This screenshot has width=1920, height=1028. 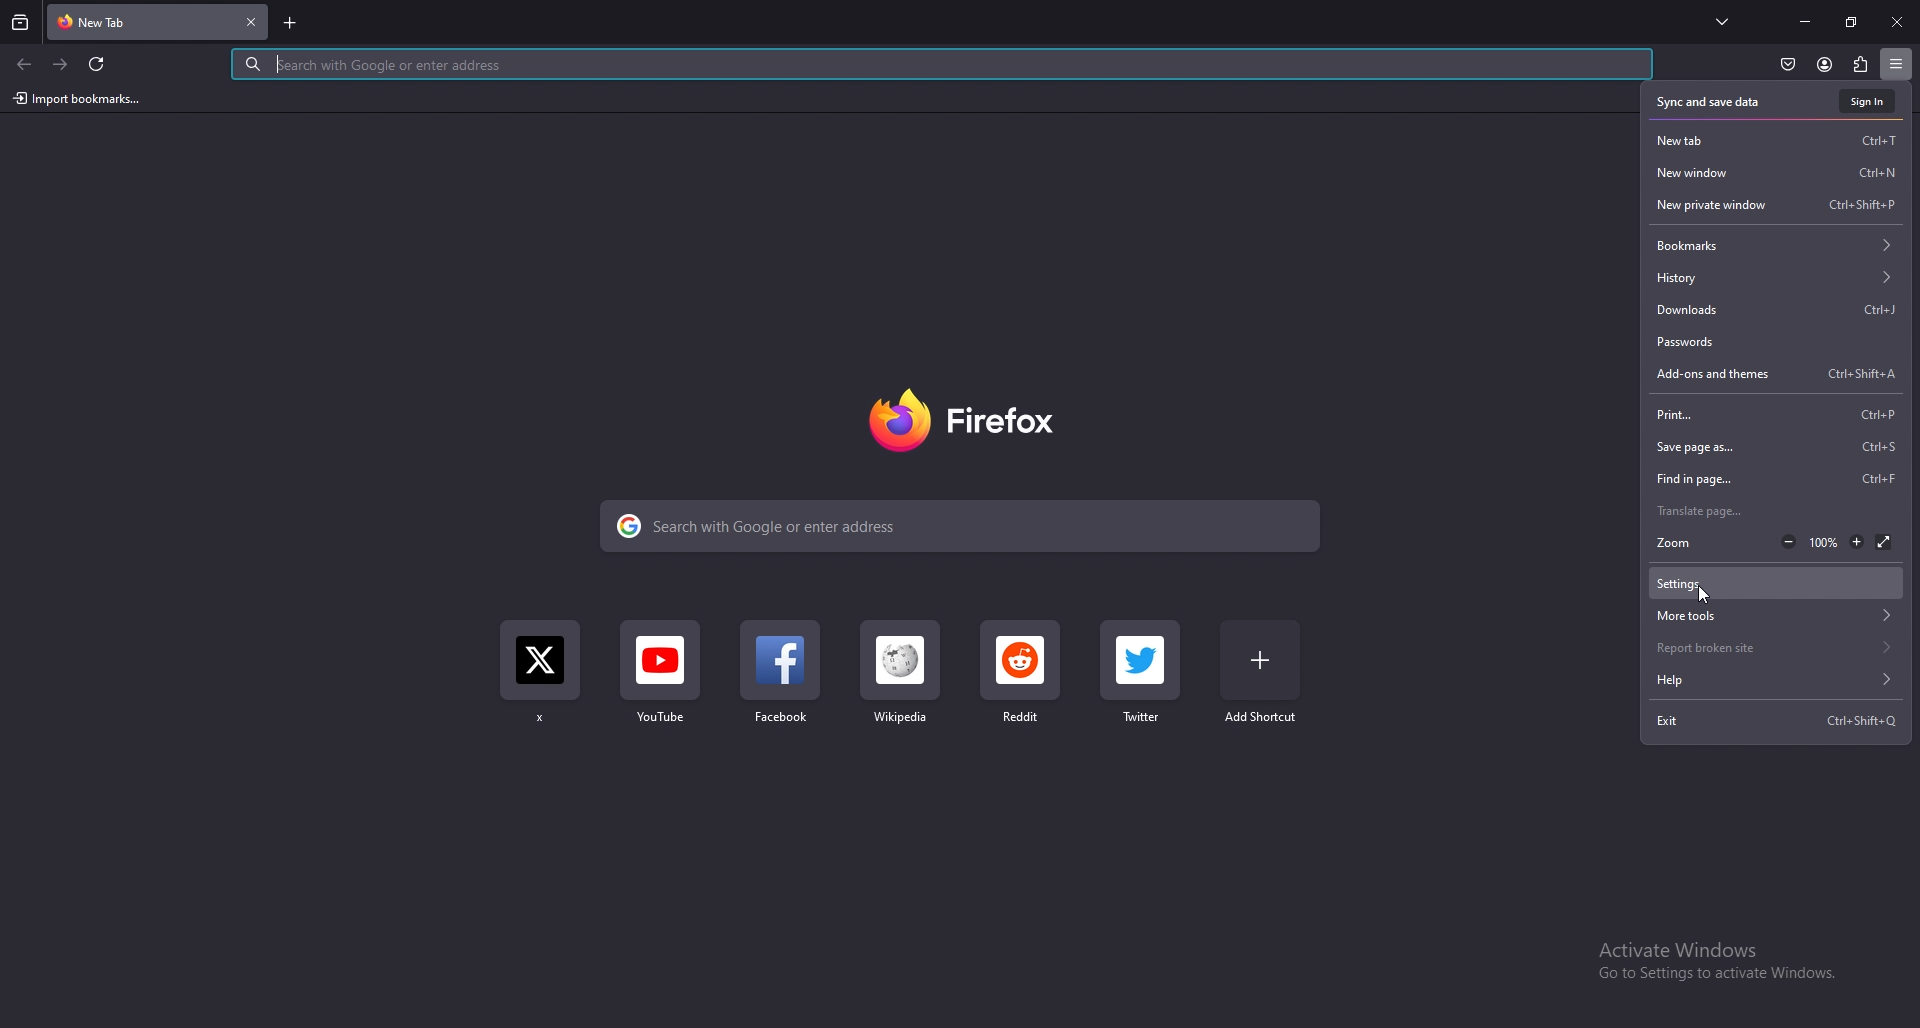 What do you see at coordinates (1807, 21) in the screenshot?
I see `minimize` at bounding box center [1807, 21].